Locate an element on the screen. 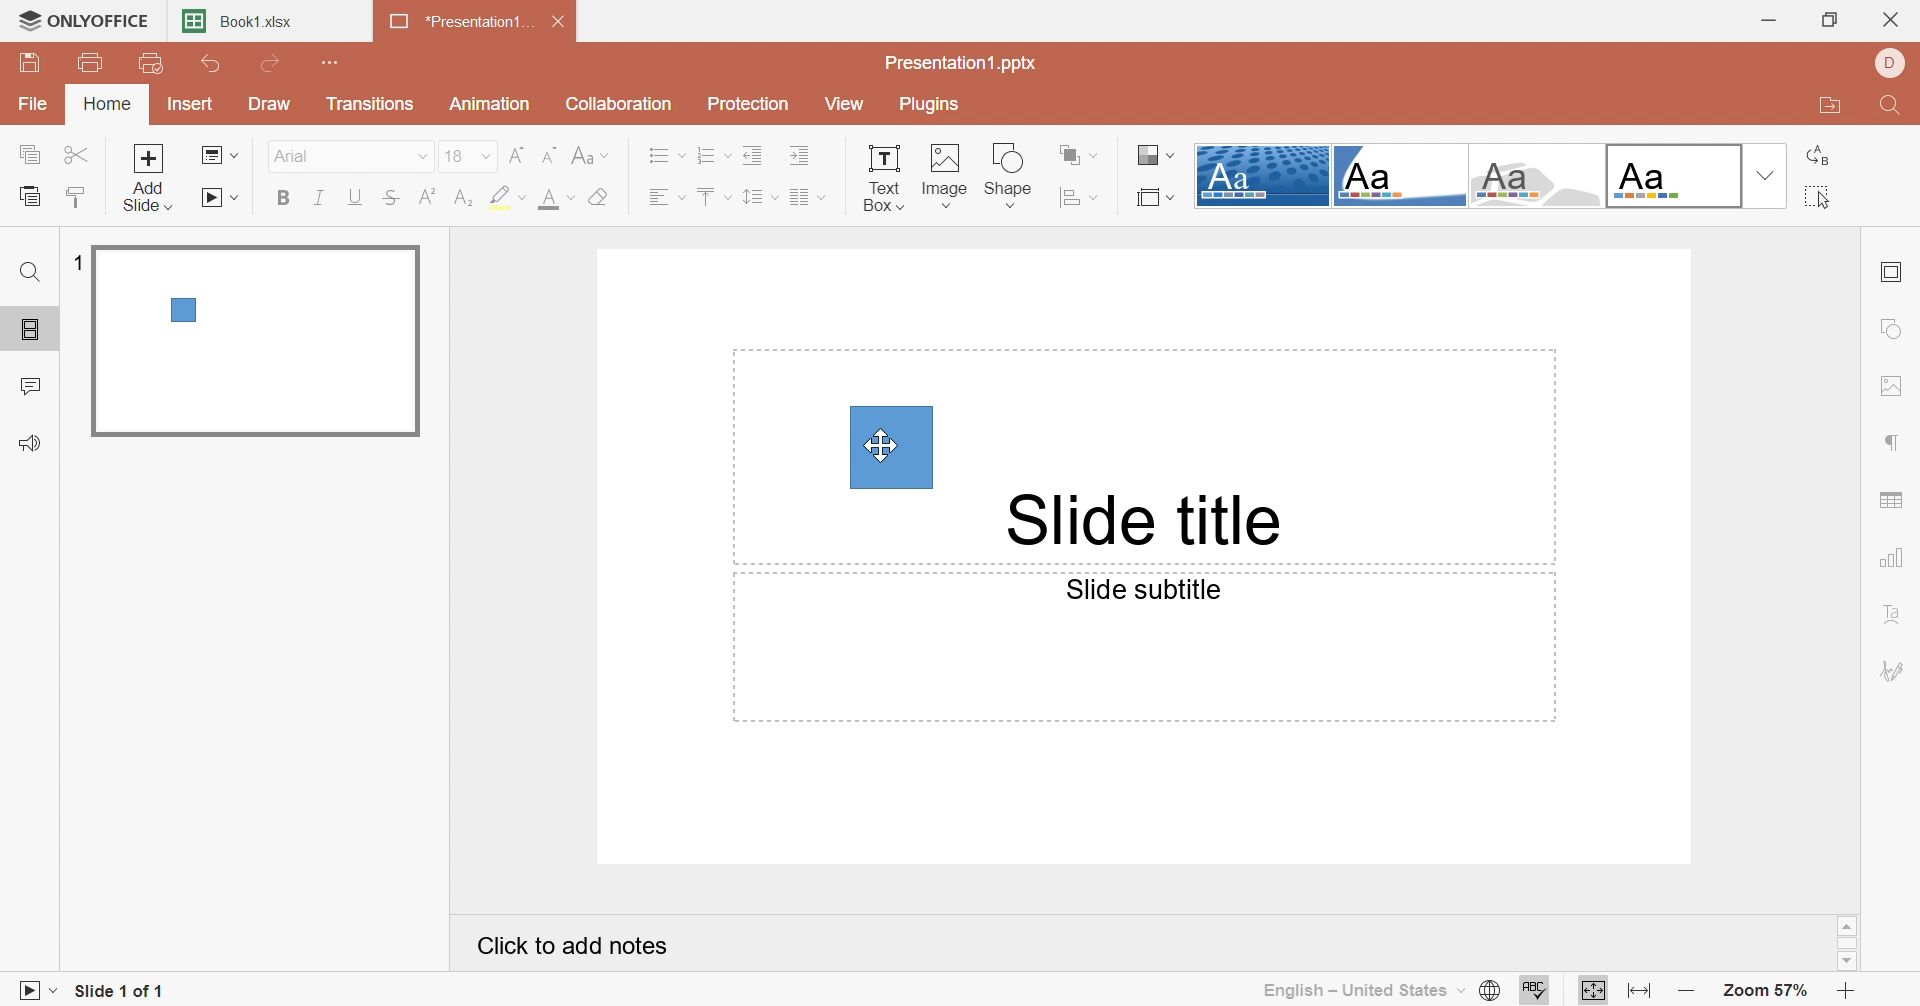 The height and width of the screenshot is (1006, 1920). Strikethrough is located at coordinates (392, 199).